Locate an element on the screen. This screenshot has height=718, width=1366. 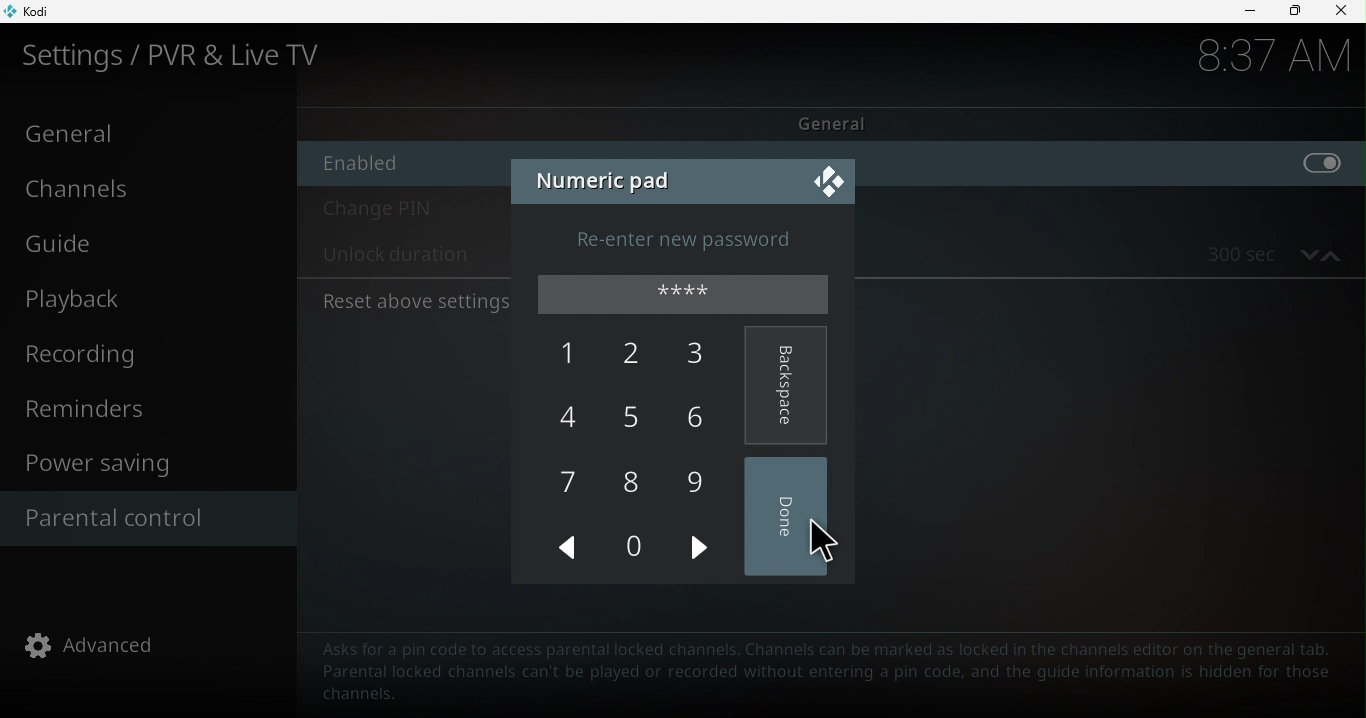
5 is located at coordinates (639, 420).